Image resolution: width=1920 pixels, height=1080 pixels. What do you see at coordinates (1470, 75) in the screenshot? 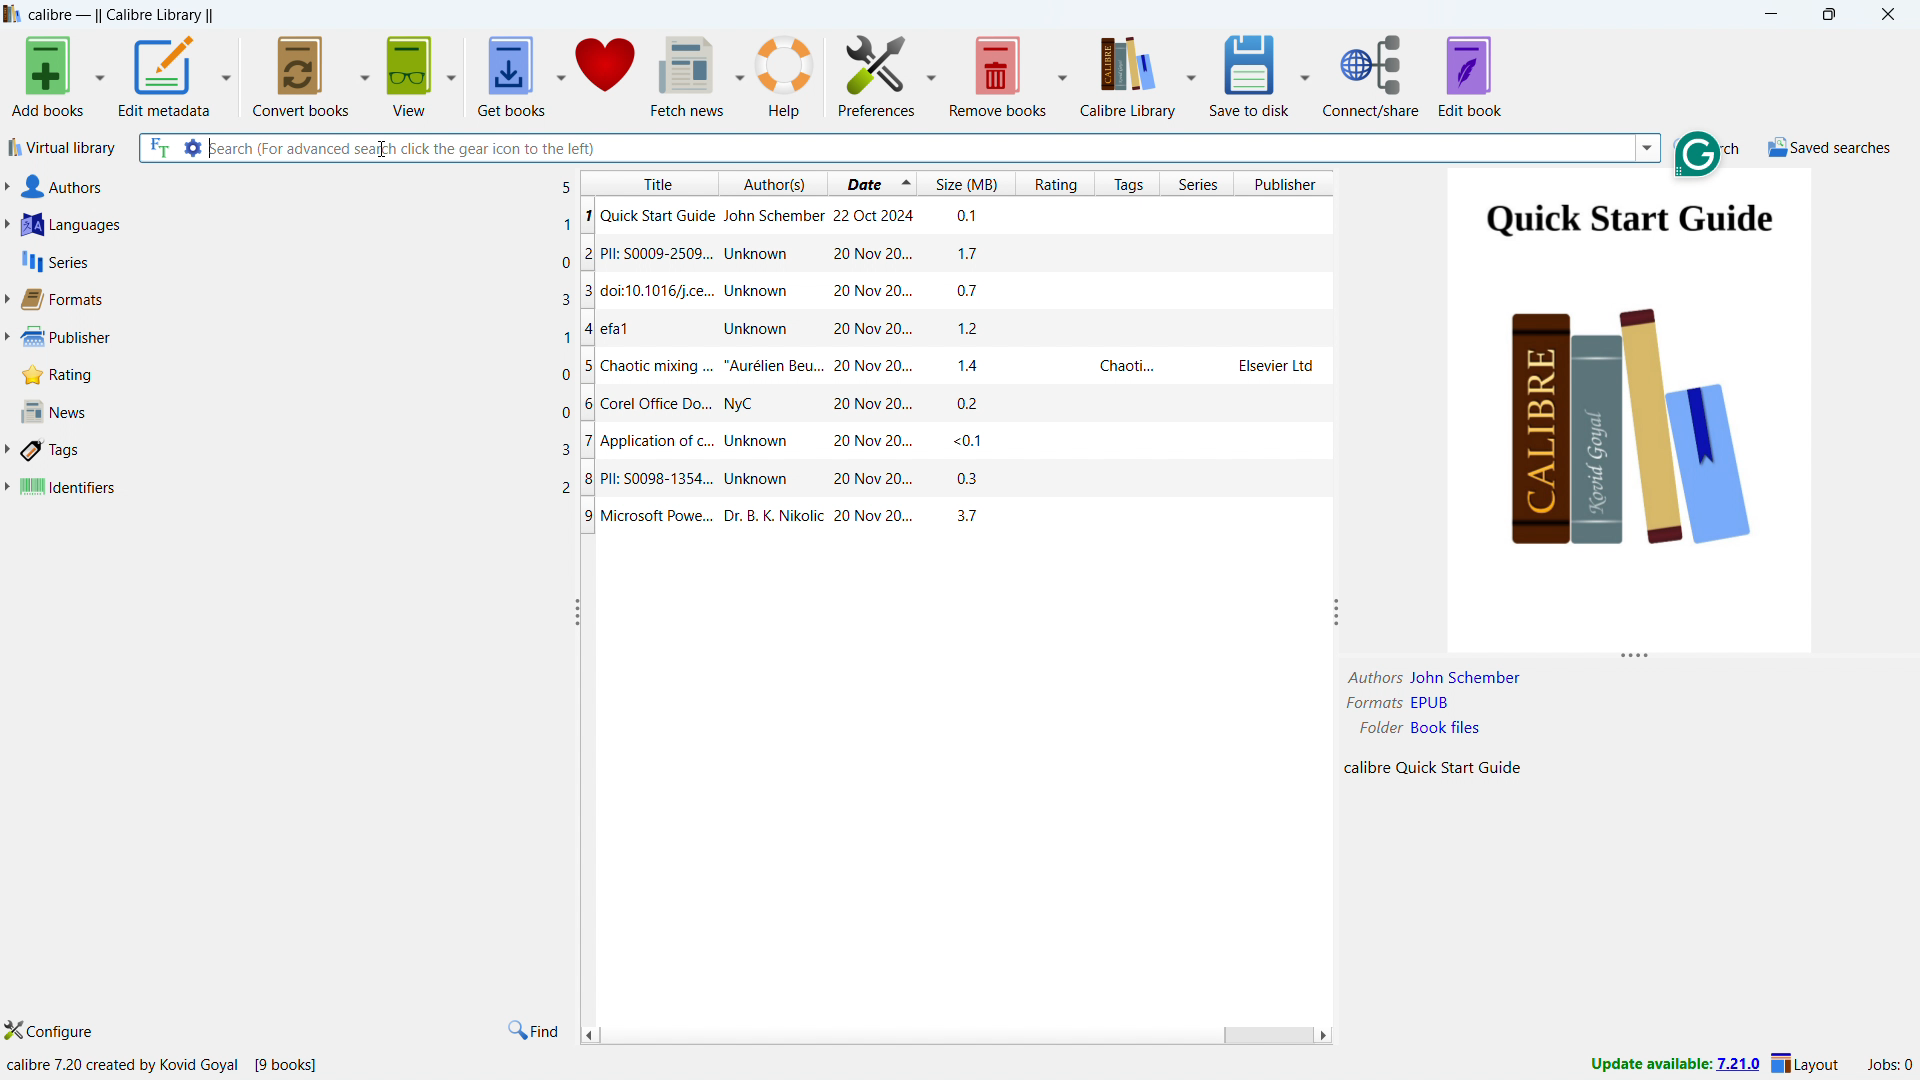
I see `edit book` at bounding box center [1470, 75].